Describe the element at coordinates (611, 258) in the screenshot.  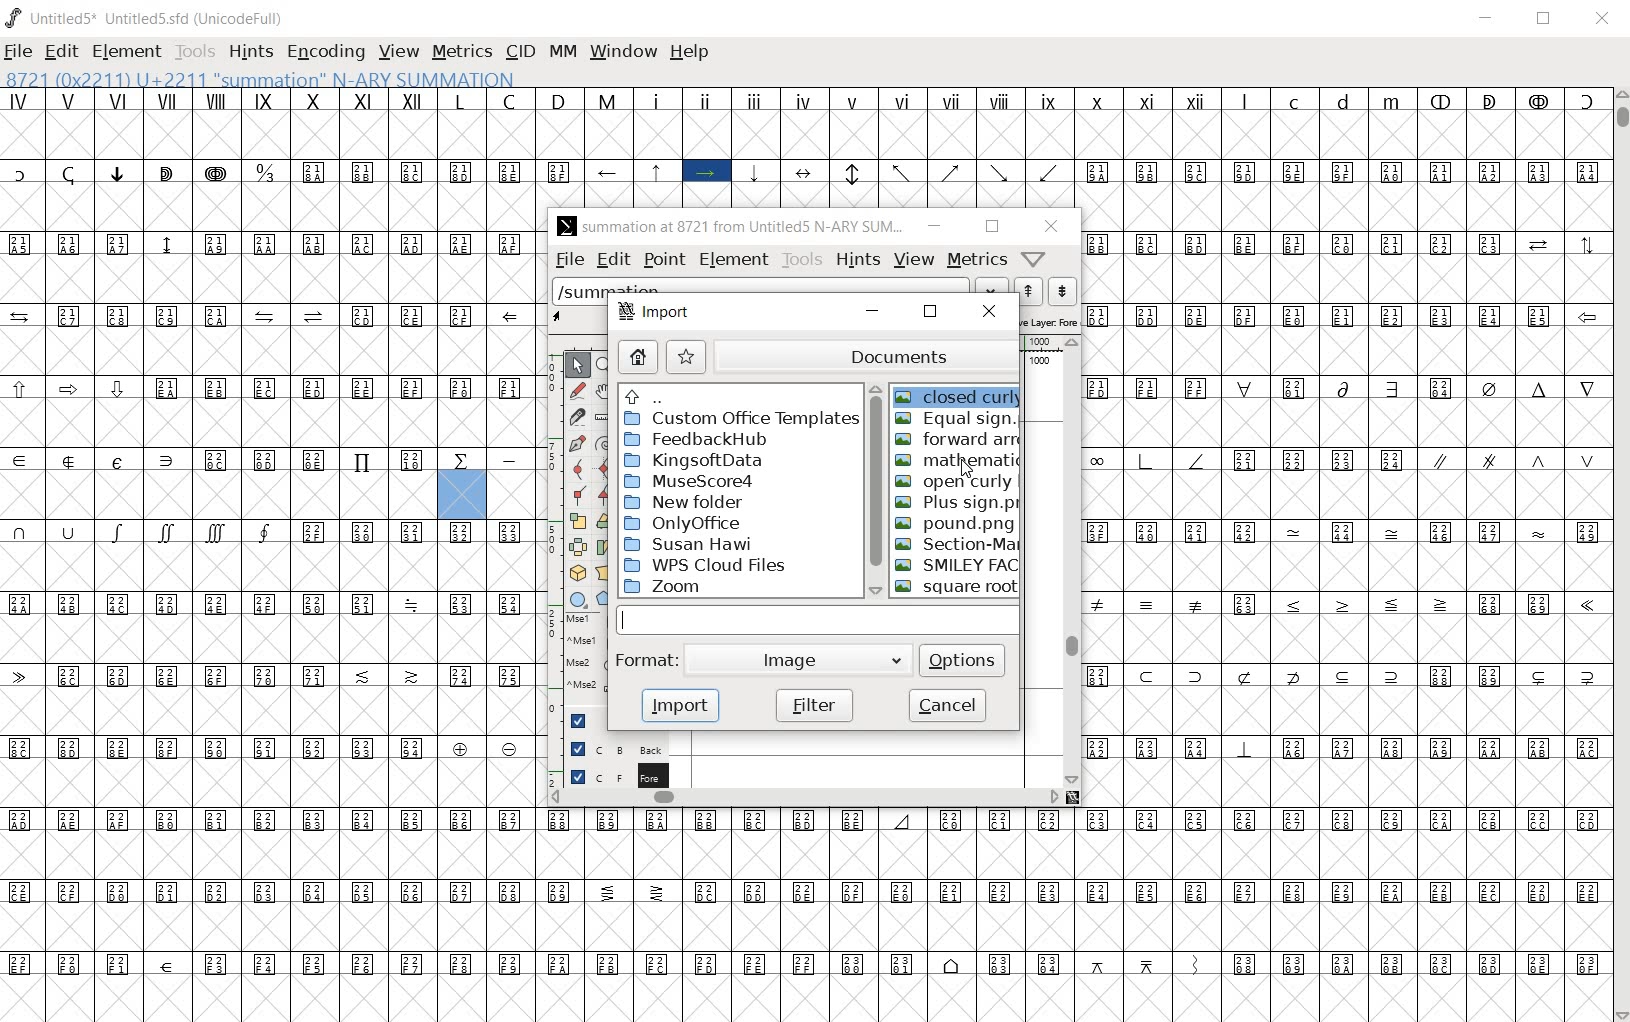
I see `edit` at that location.